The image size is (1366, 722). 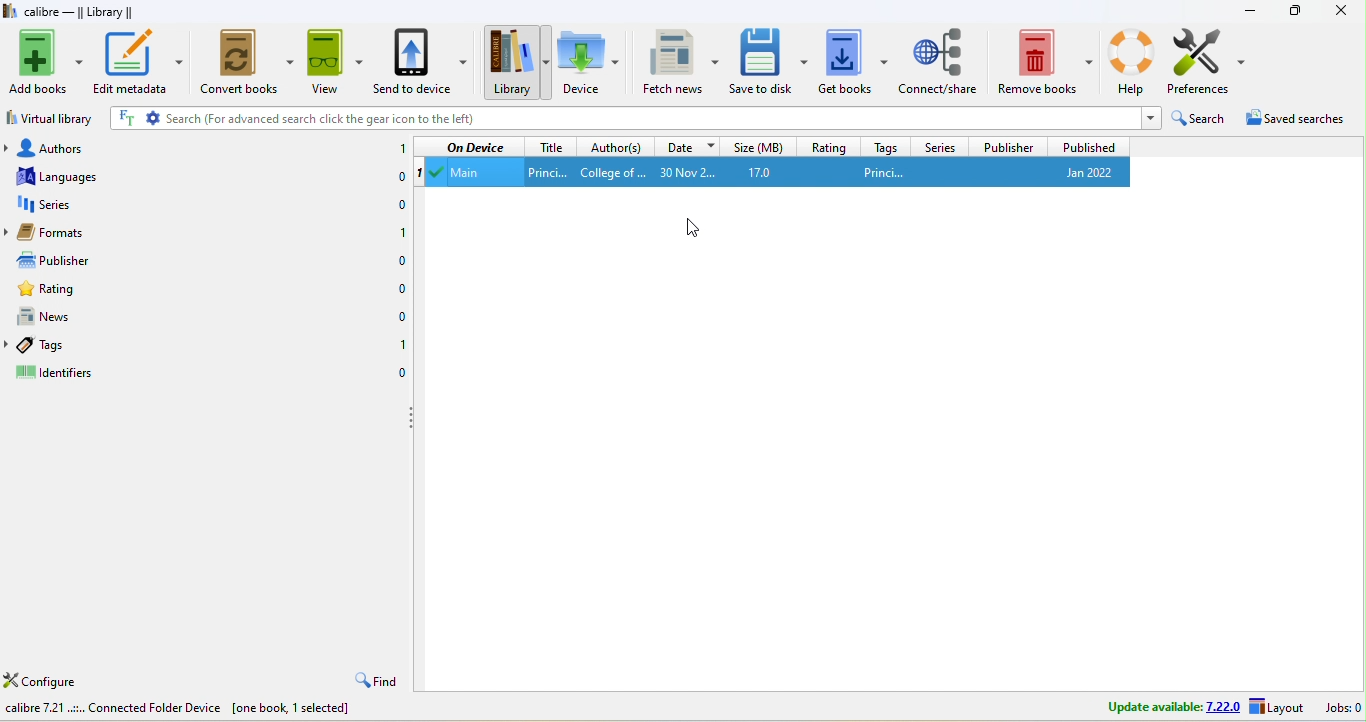 What do you see at coordinates (398, 232) in the screenshot?
I see `1` at bounding box center [398, 232].